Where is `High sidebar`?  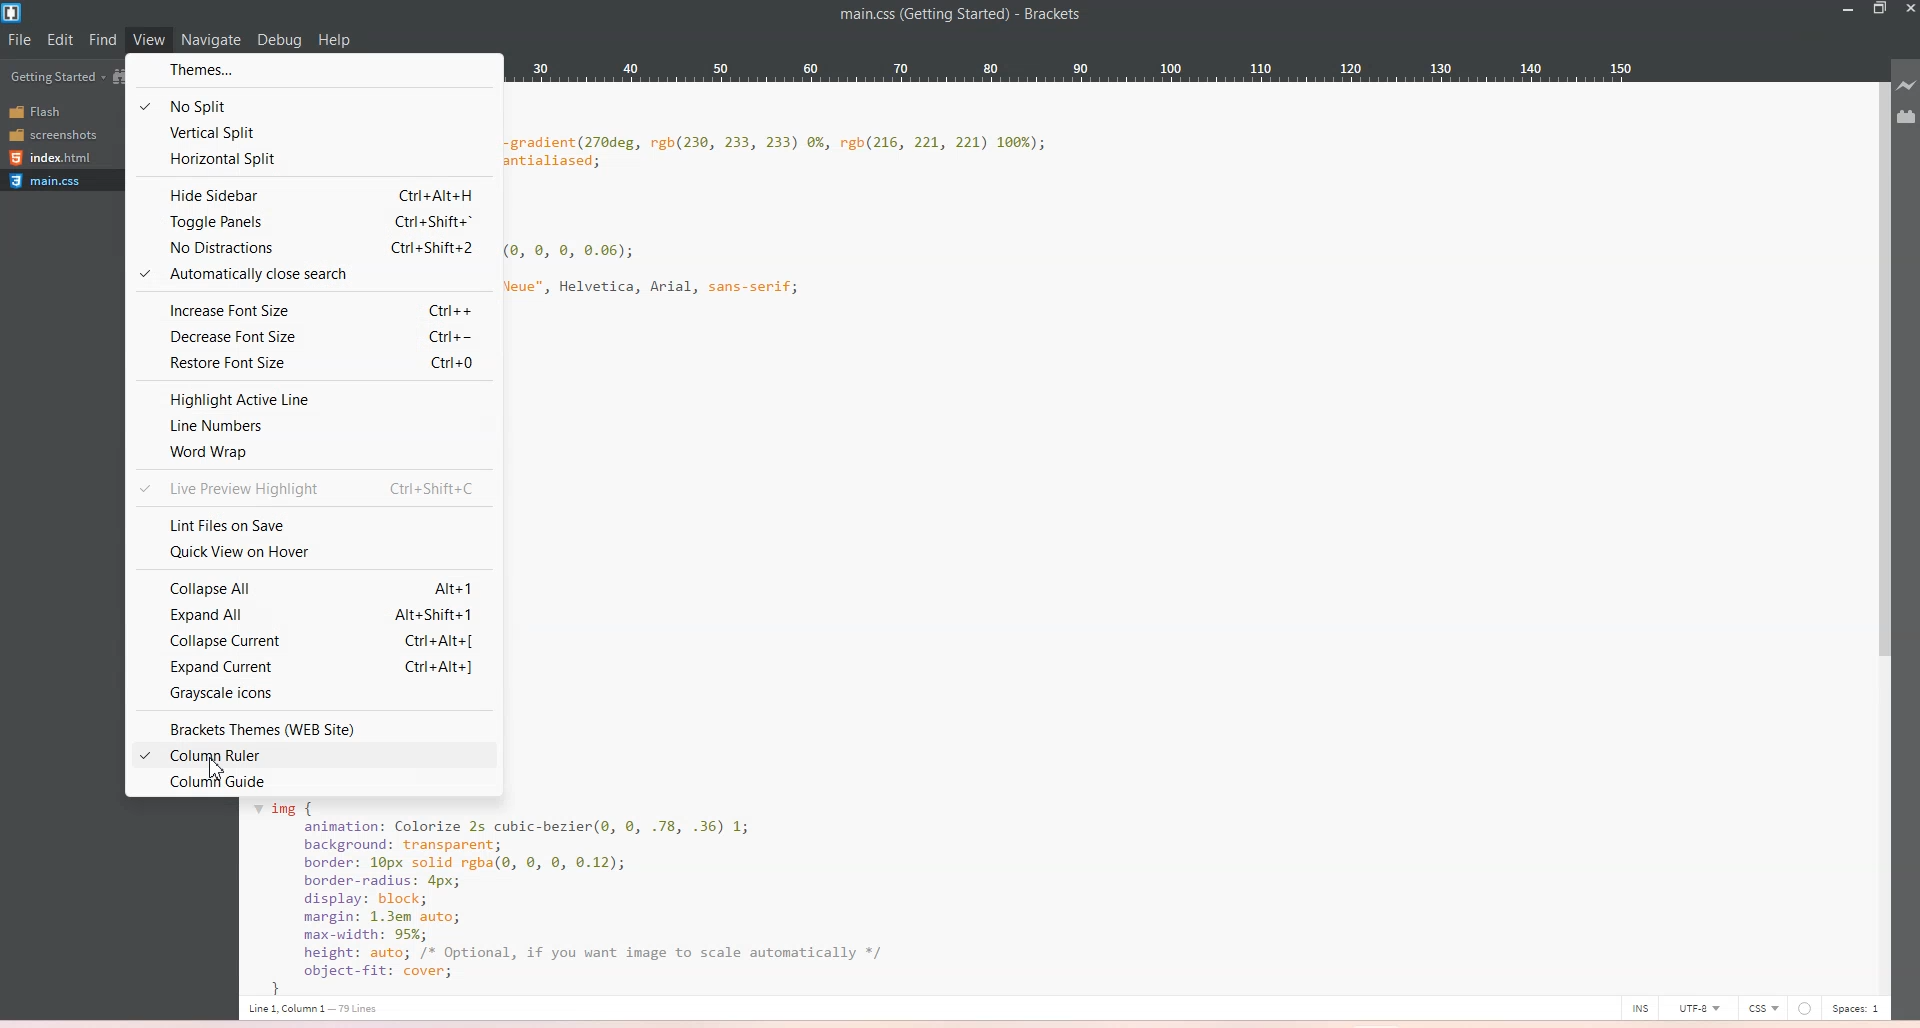
High sidebar is located at coordinates (314, 193).